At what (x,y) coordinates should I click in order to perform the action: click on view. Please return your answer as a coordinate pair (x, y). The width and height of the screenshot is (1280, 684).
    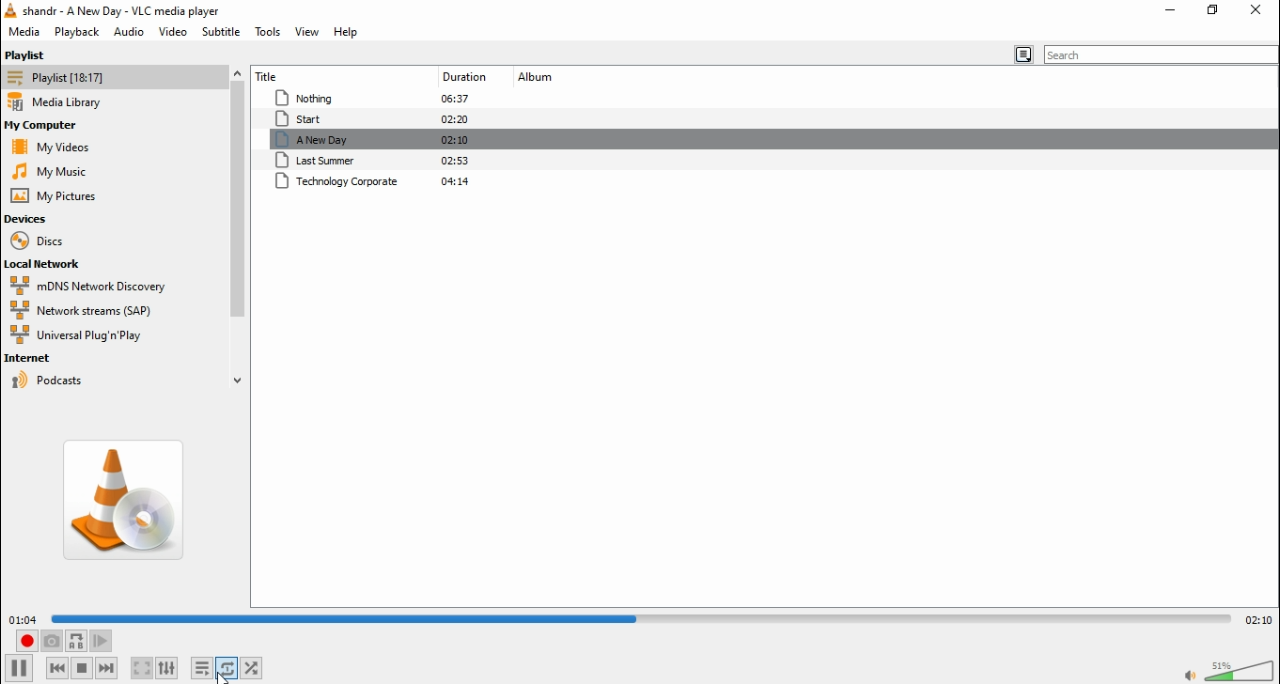
    Looking at the image, I should click on (309, 33).